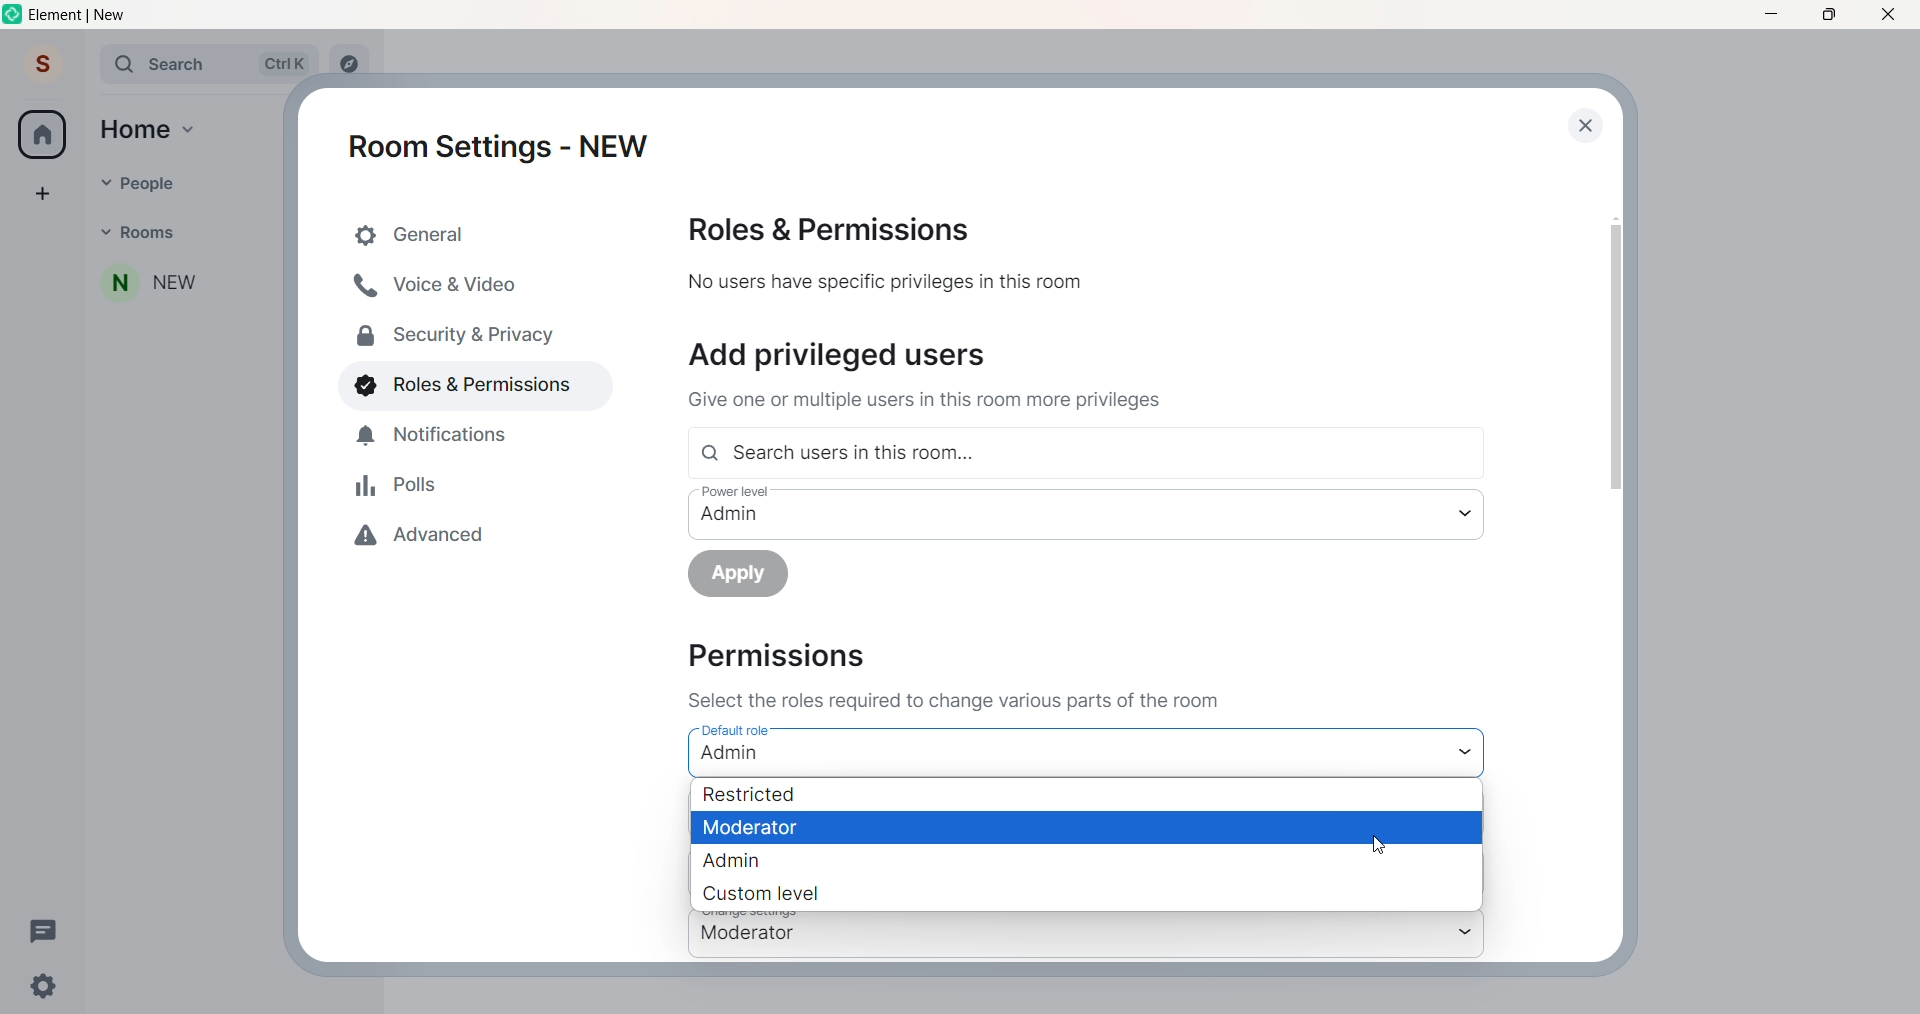  Describe the element at coordinates (774, 659) in the screenshot. I see `permission` at that location.